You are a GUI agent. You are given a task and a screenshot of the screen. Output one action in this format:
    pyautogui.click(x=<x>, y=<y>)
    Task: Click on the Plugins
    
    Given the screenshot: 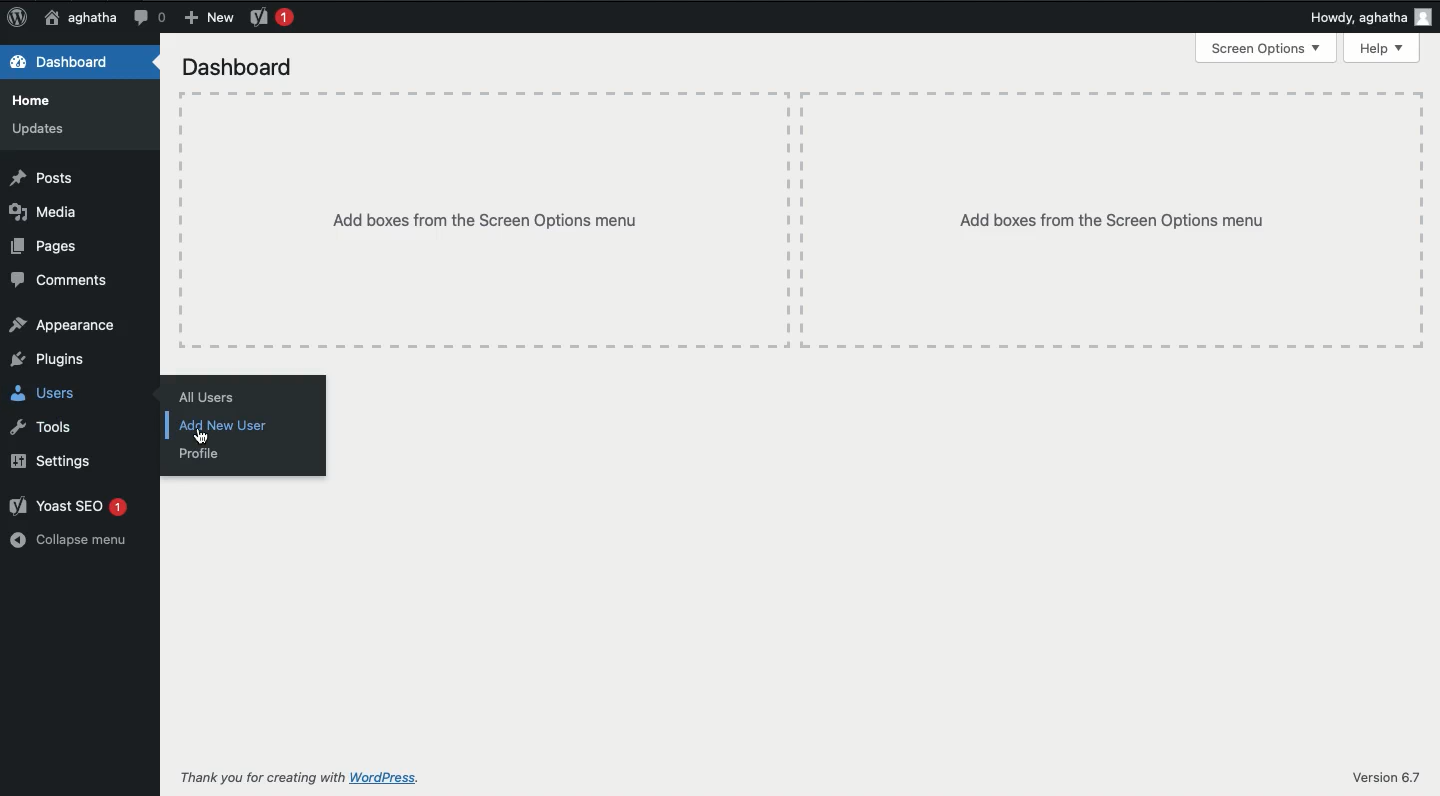 What is the action you would take?
    pyautogui.click(x=49, y=359)
    